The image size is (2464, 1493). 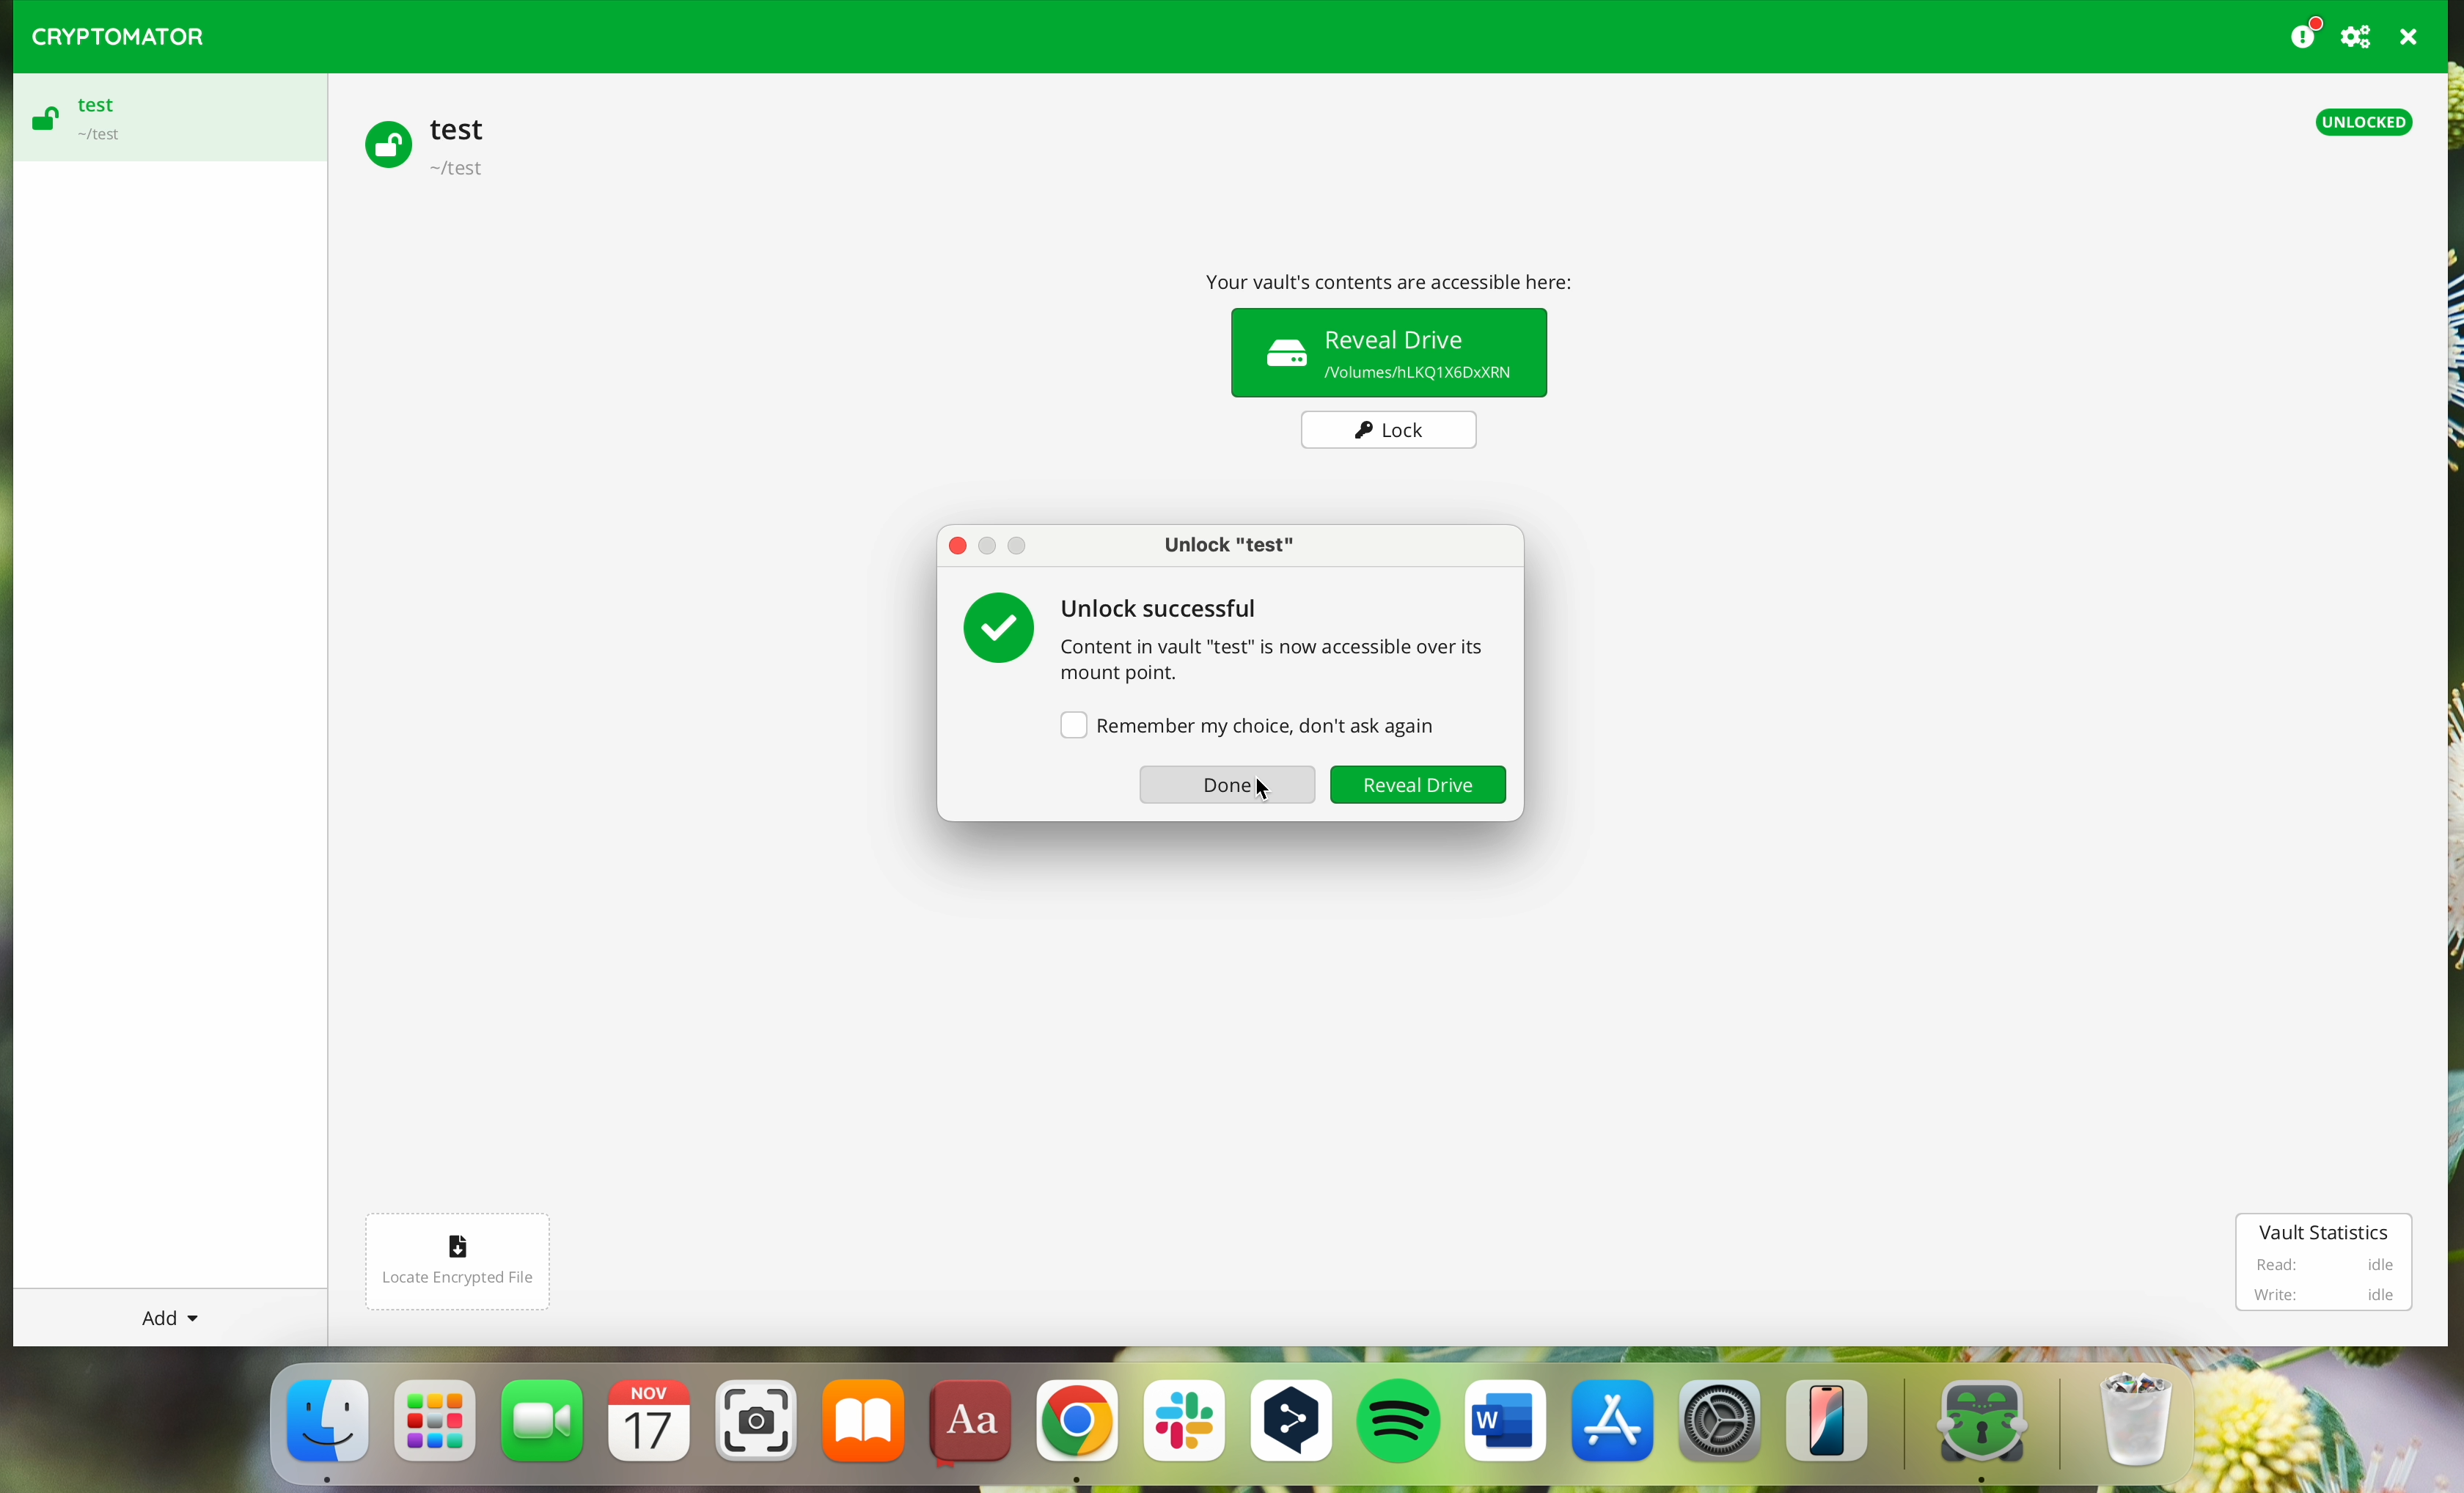 What do you see at coordinates (1389, 335) in the screenshot?
I see `vault unlocked` at bounding box center [1389, 335].